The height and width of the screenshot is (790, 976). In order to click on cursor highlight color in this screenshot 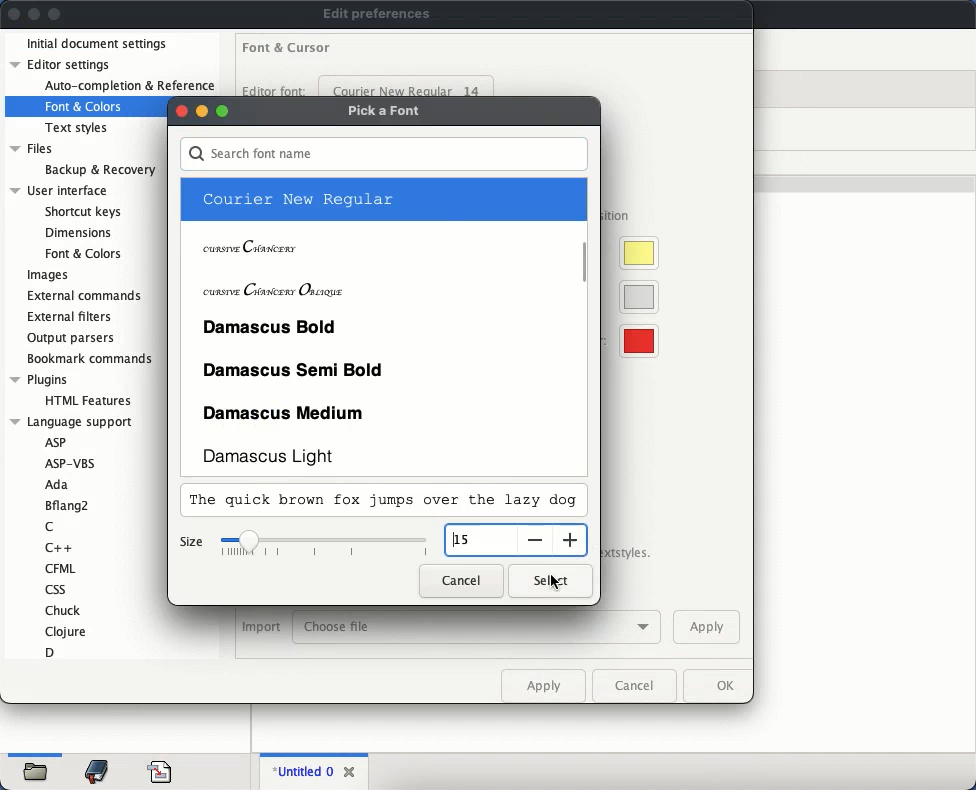, I will do `click(634, 253)`.